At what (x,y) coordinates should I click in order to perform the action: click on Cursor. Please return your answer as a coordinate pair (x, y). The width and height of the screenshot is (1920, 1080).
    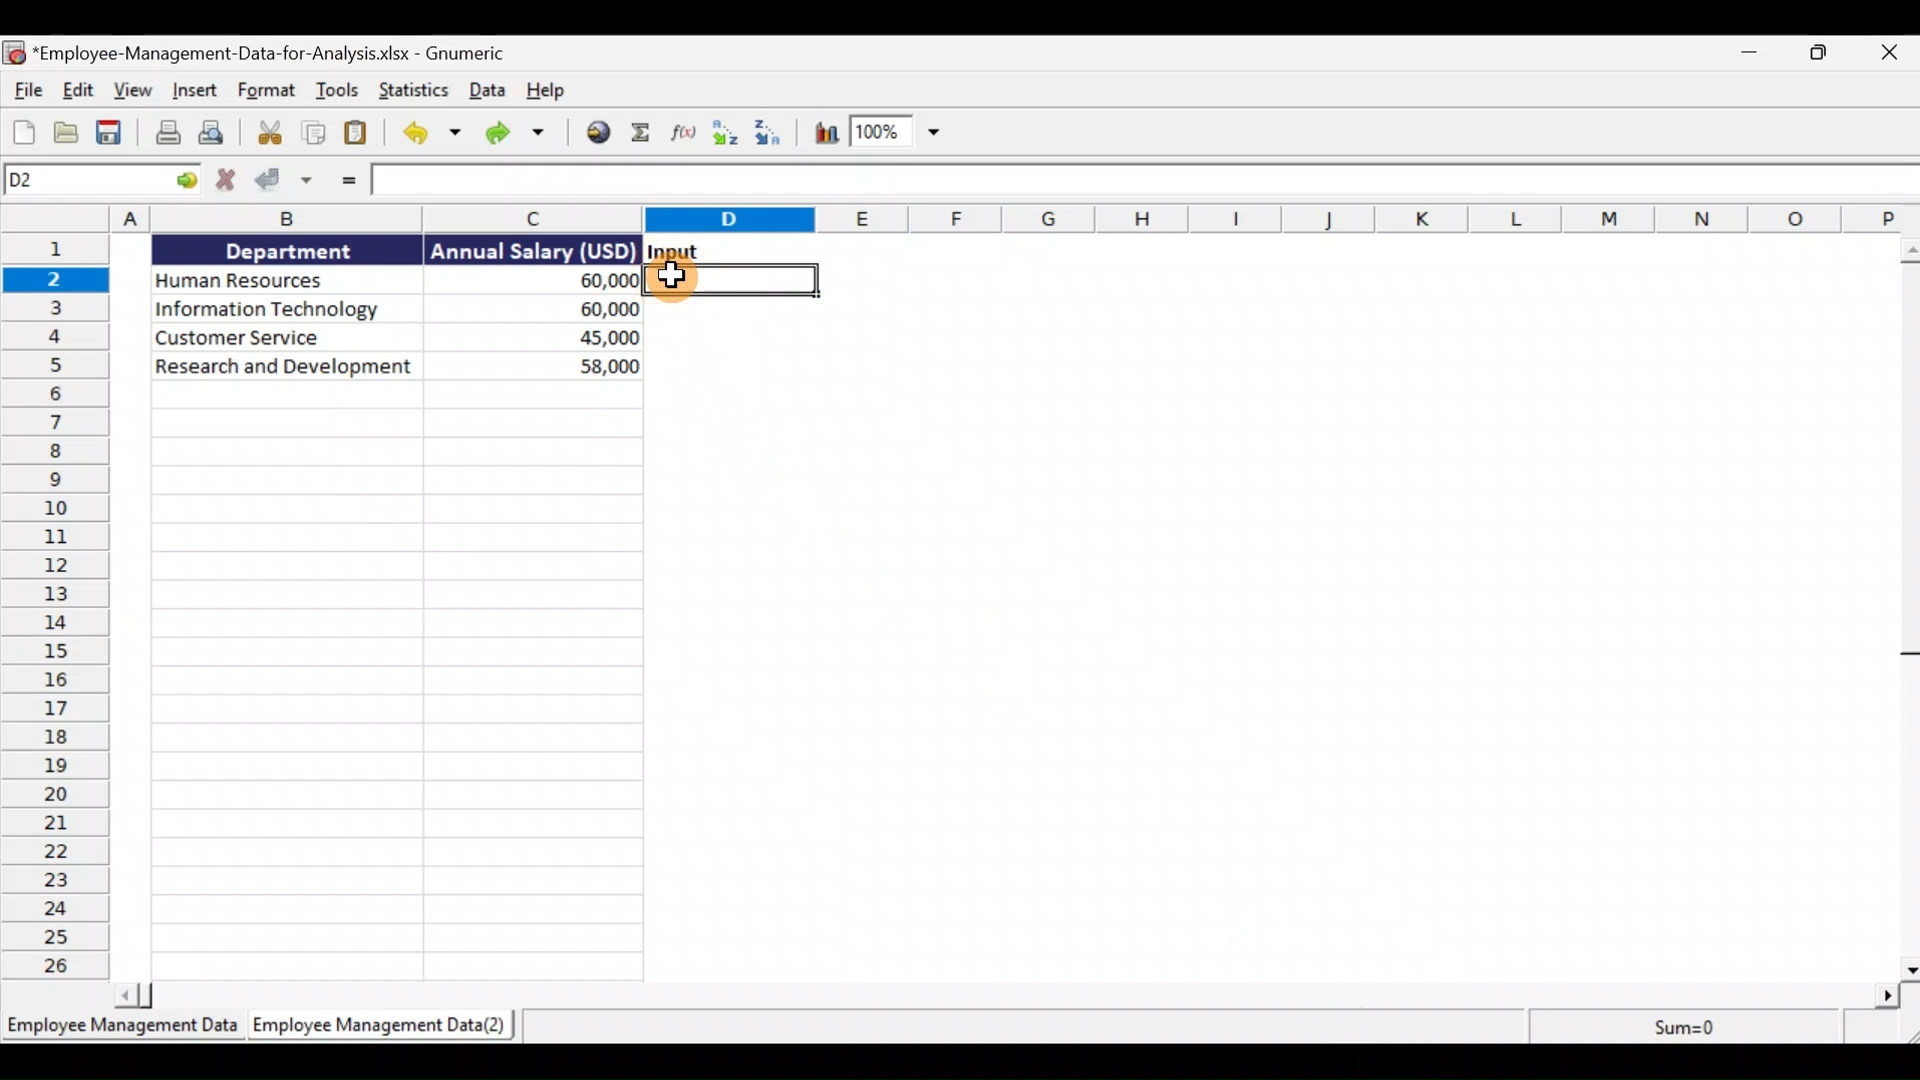
    Looking at the image, I should click on (671, 278).